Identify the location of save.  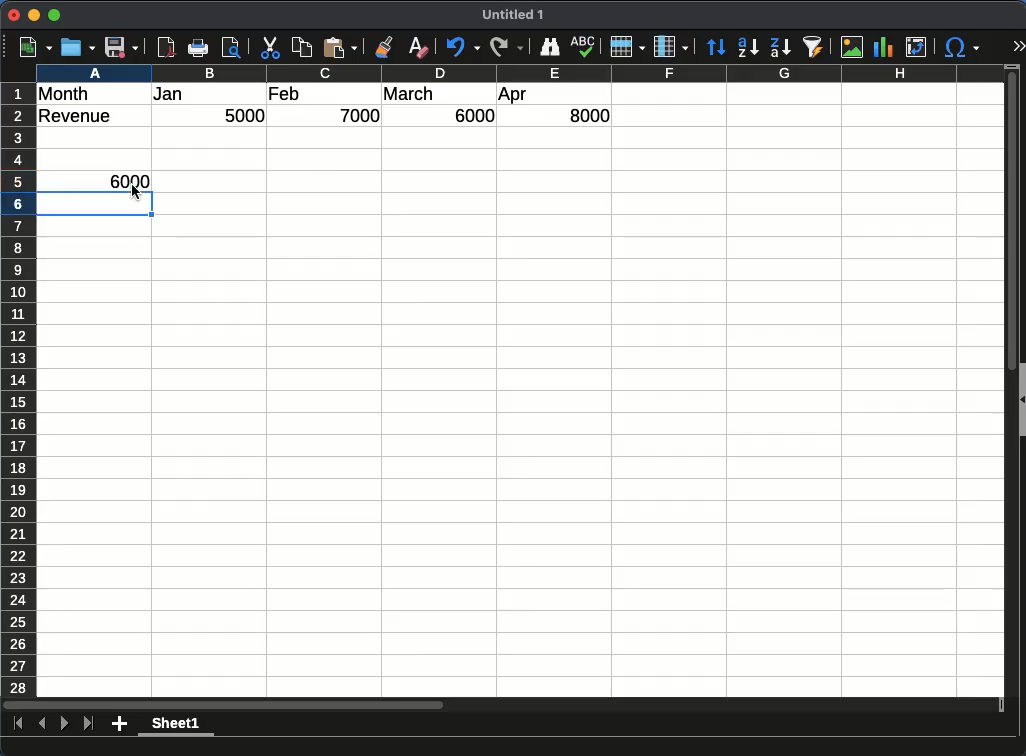
(121, 47).